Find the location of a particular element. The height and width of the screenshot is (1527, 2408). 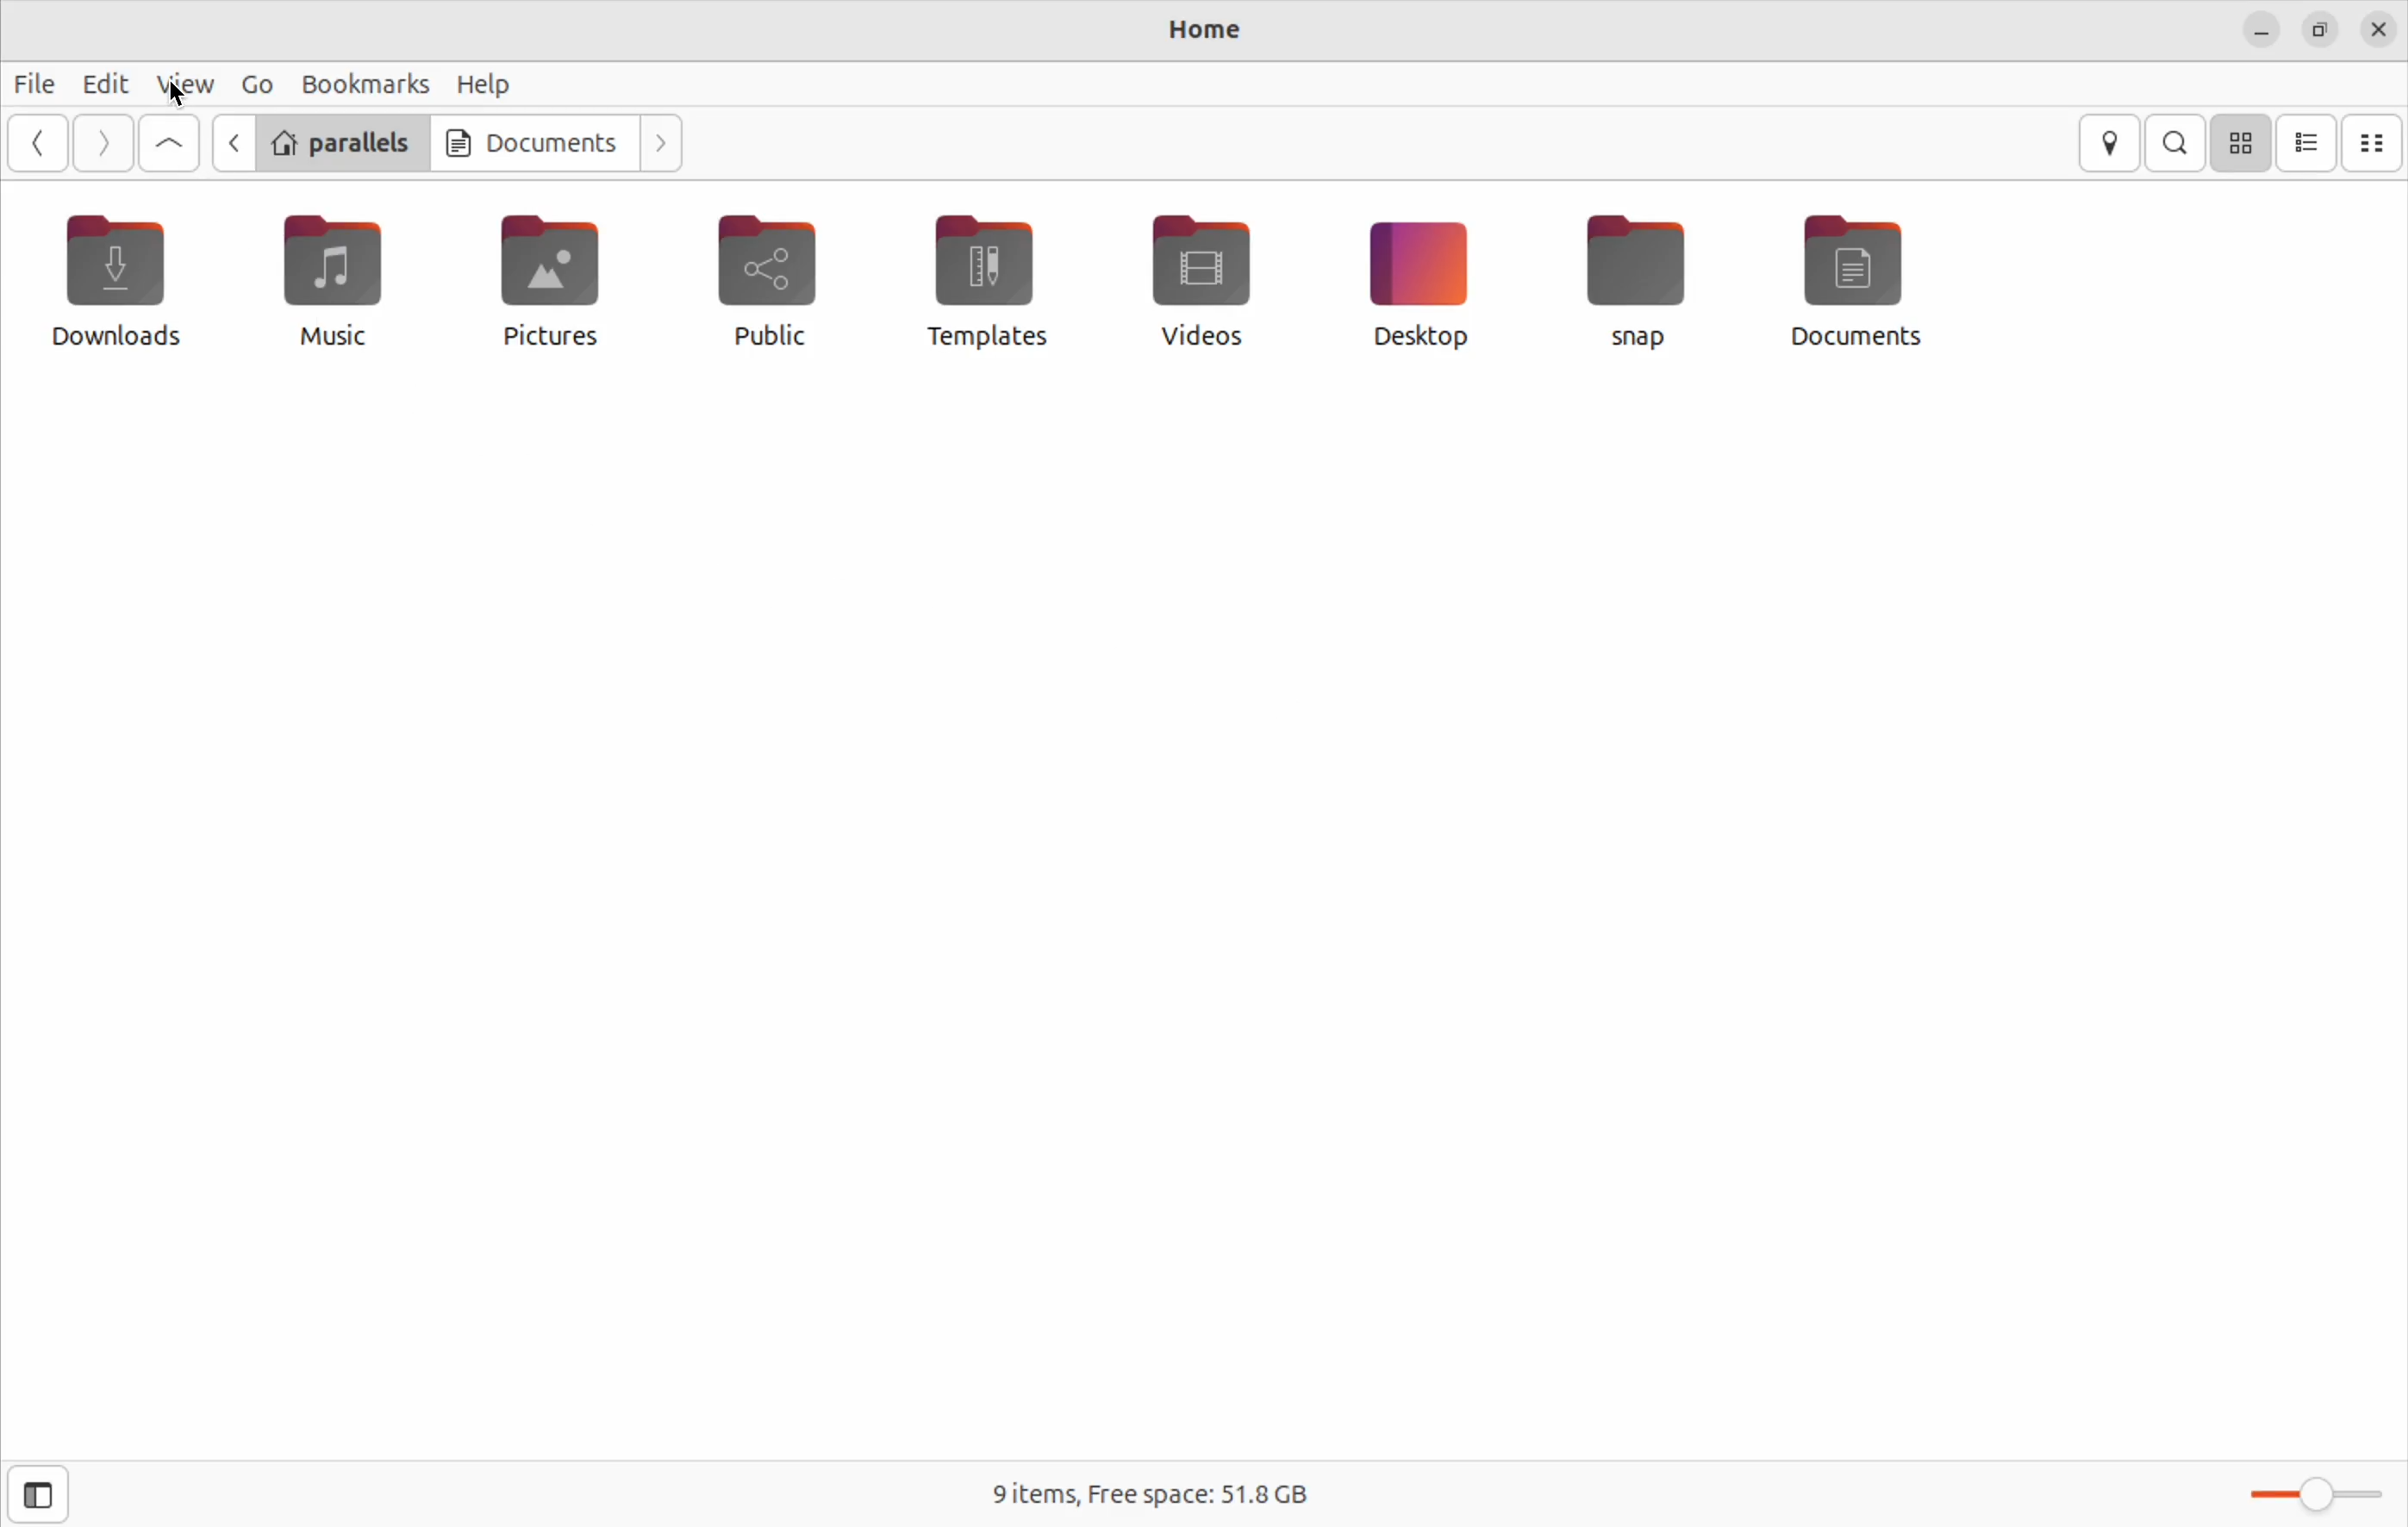

resize is located at coordinates (2326, 33).